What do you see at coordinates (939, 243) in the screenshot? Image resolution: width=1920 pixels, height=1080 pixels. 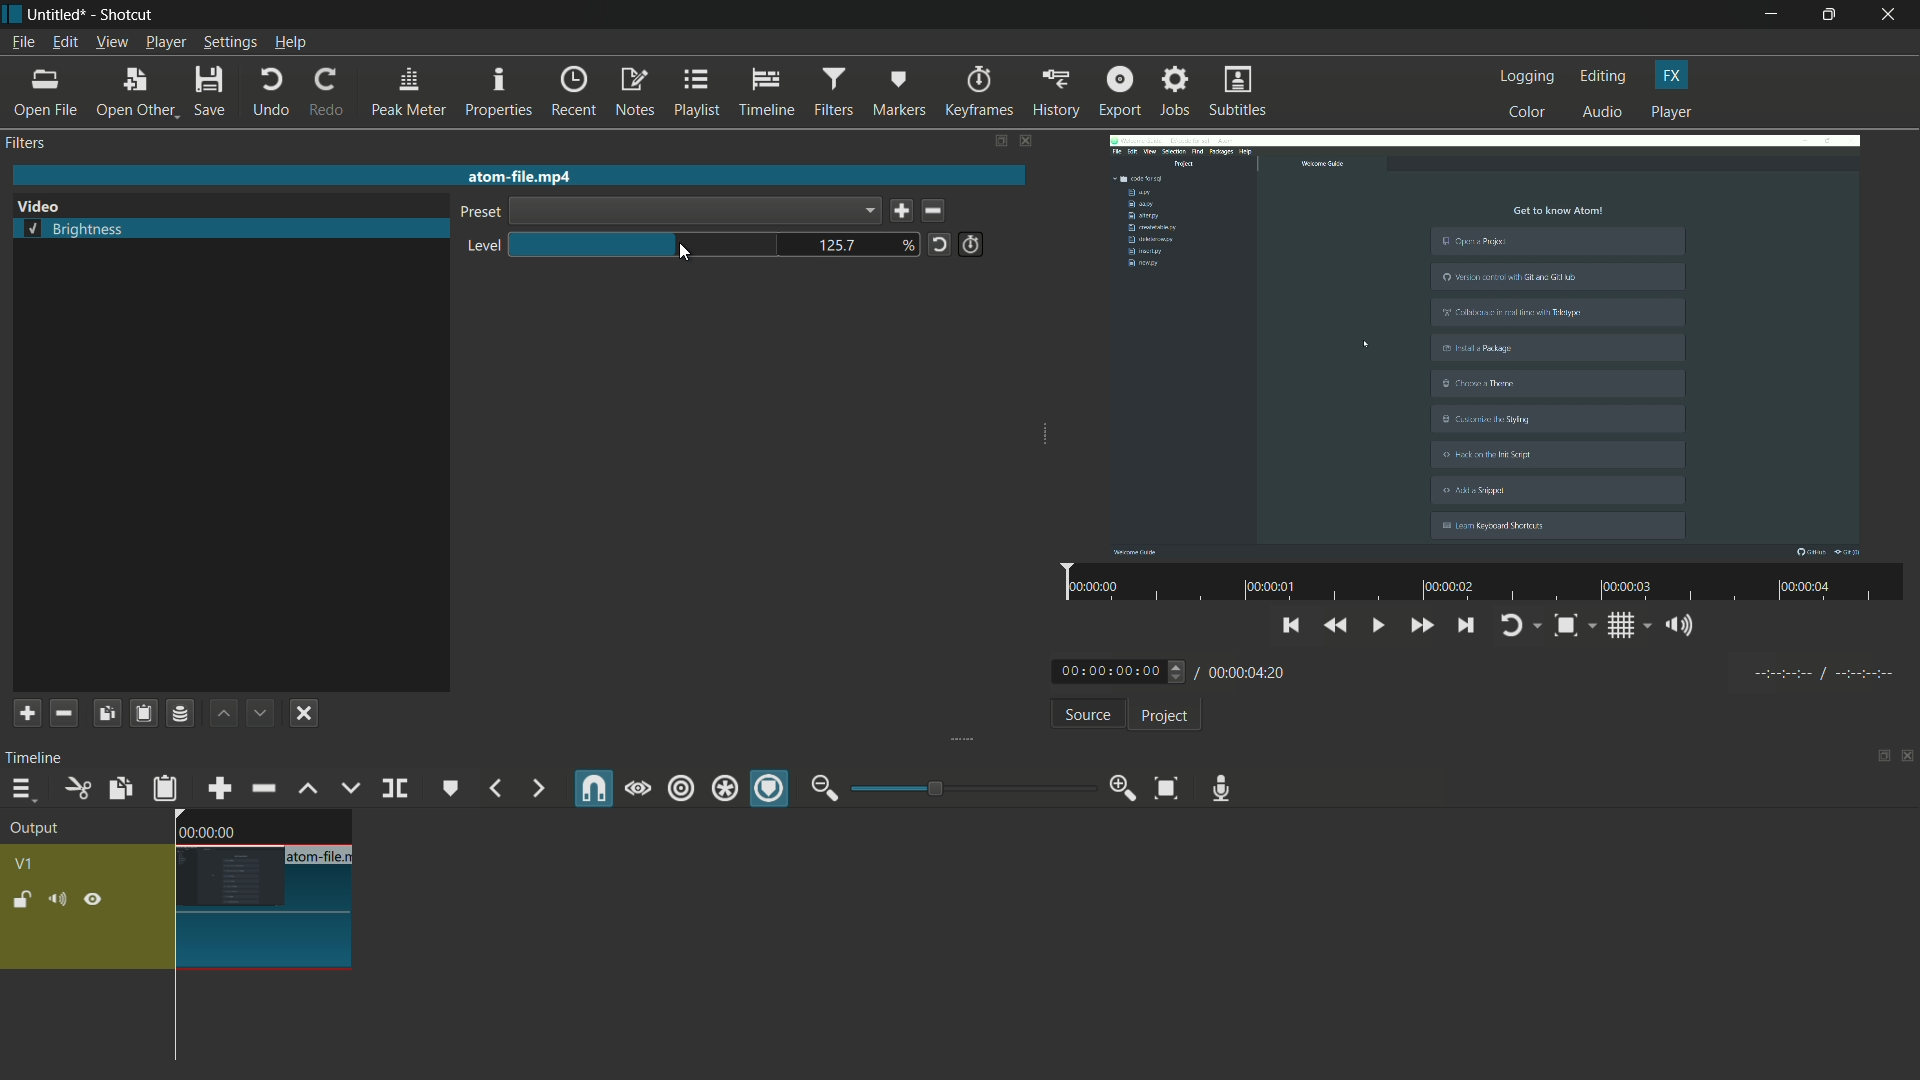 I see `reset to default` at bounding box center [939, 243].